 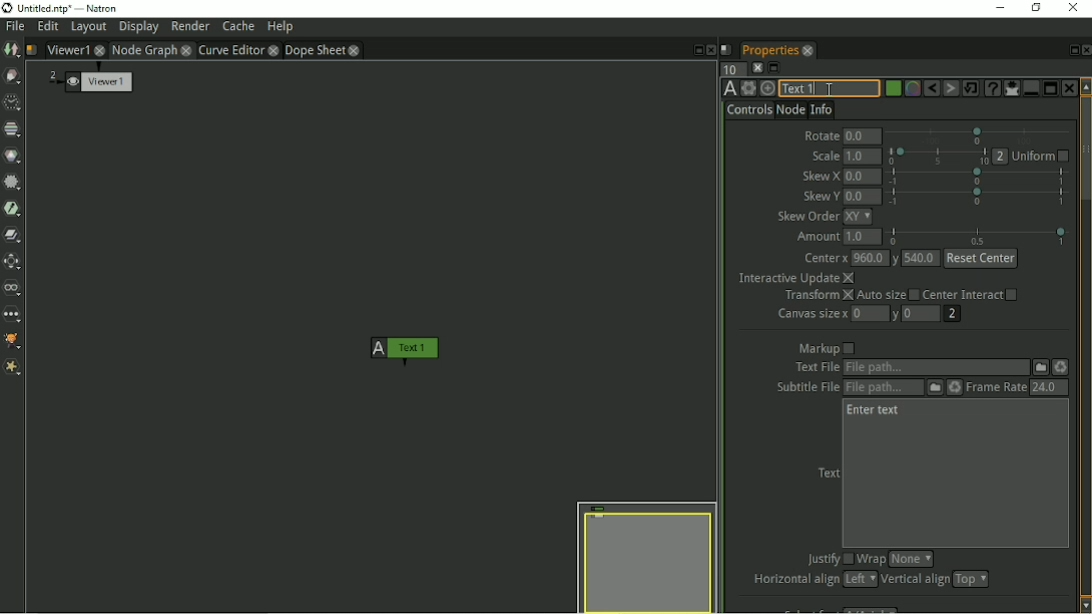 What do you see at coordinates (888, 296) in the screenshot?
I see `Auto size` at bounding box center [888, 296].